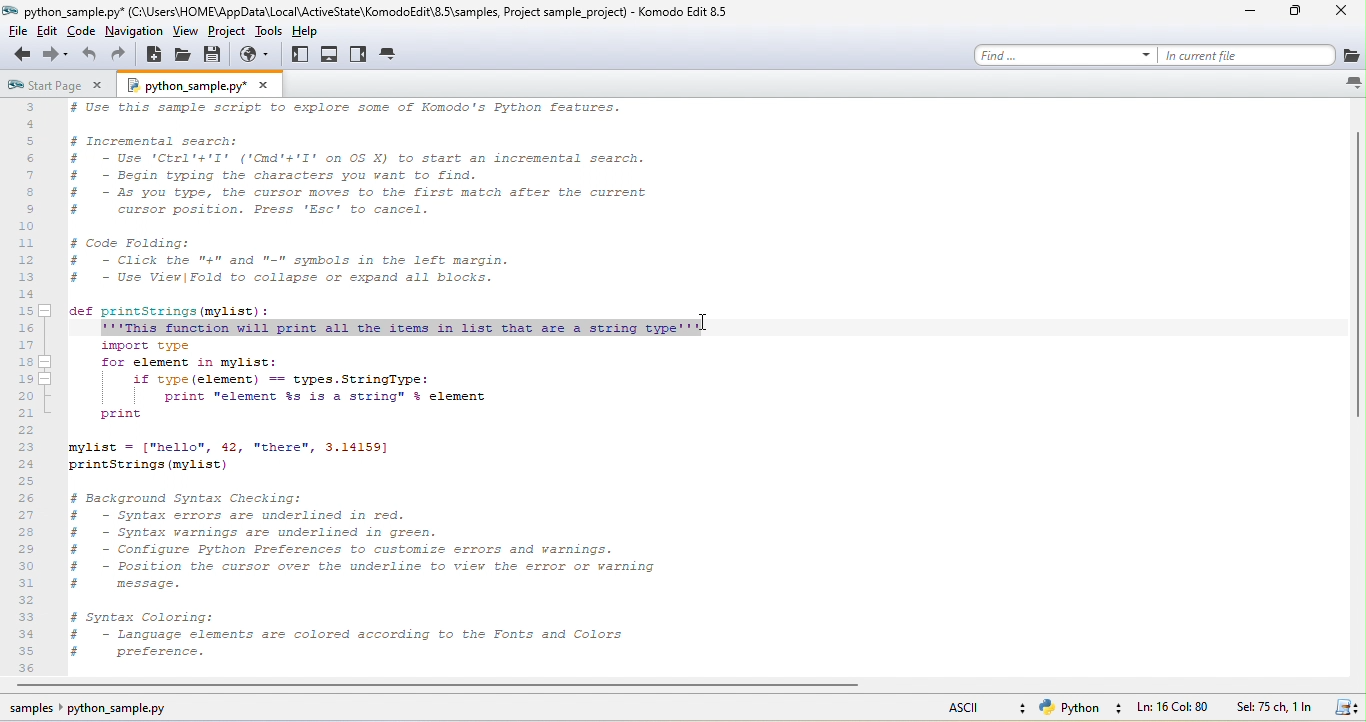 The height and width of the screenshot is (722, 1366). Describe the element at coordinates (1255, 12) in the screenshot. I see `minimize` at that location.